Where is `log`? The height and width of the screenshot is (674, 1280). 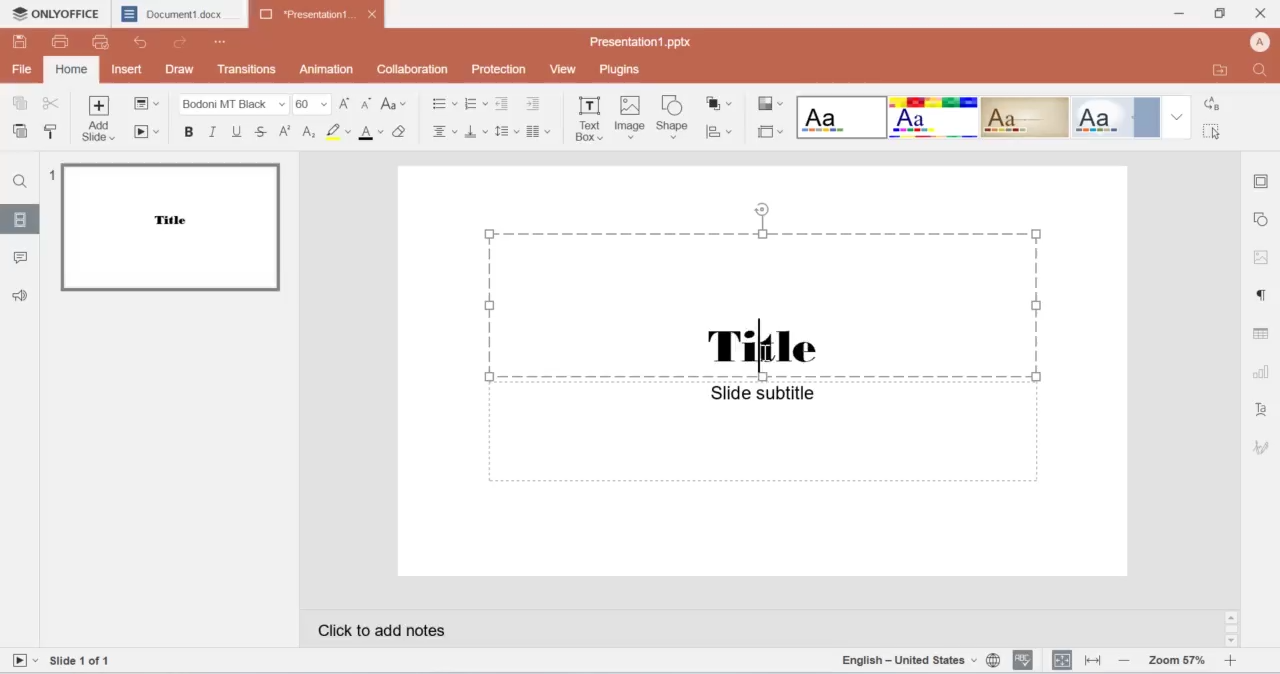 log is located at coordinates (311, 132).